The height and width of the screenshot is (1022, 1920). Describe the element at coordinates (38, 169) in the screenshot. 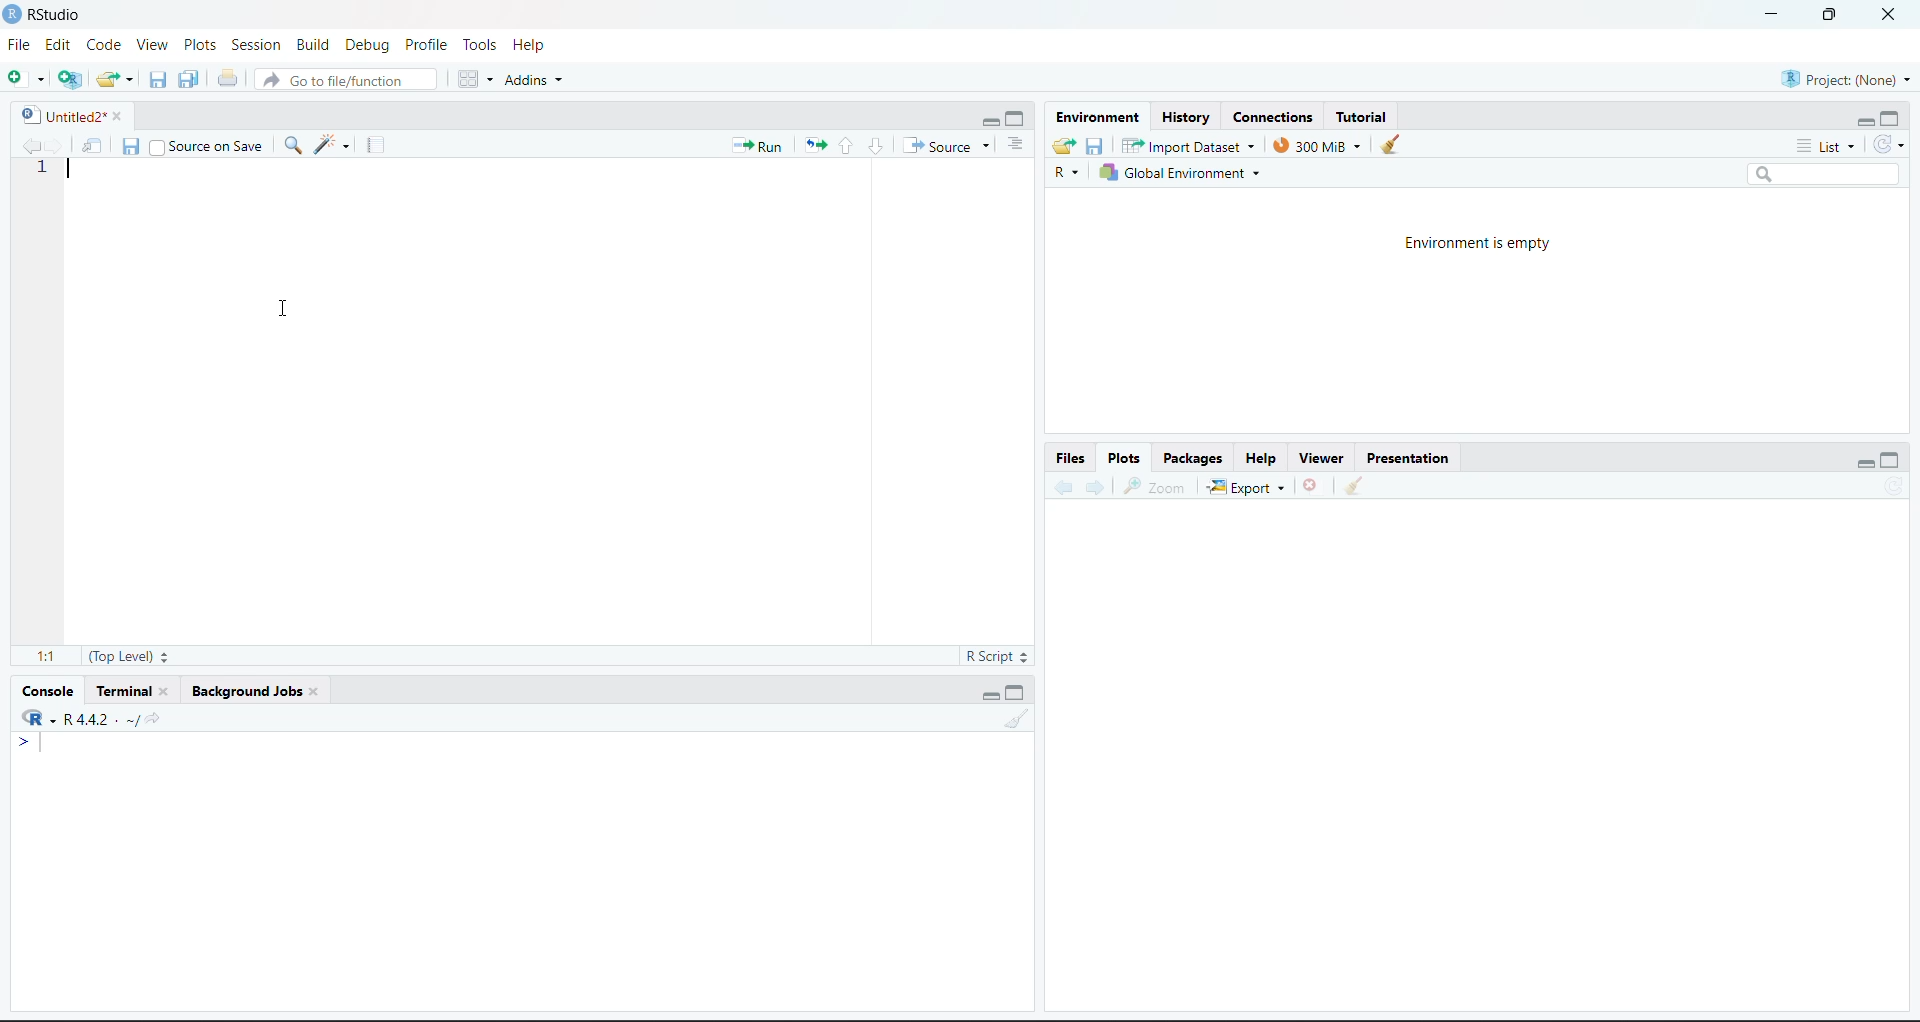

I see `1` at that location.